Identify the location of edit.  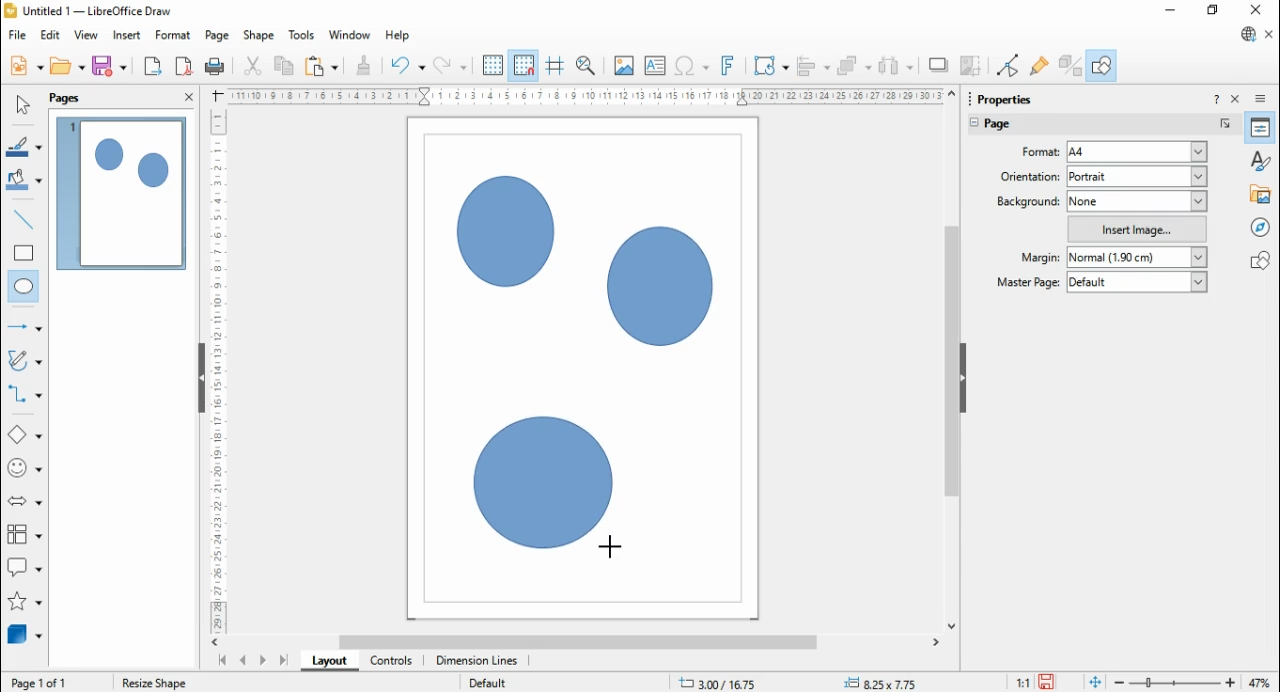
(50, 35).